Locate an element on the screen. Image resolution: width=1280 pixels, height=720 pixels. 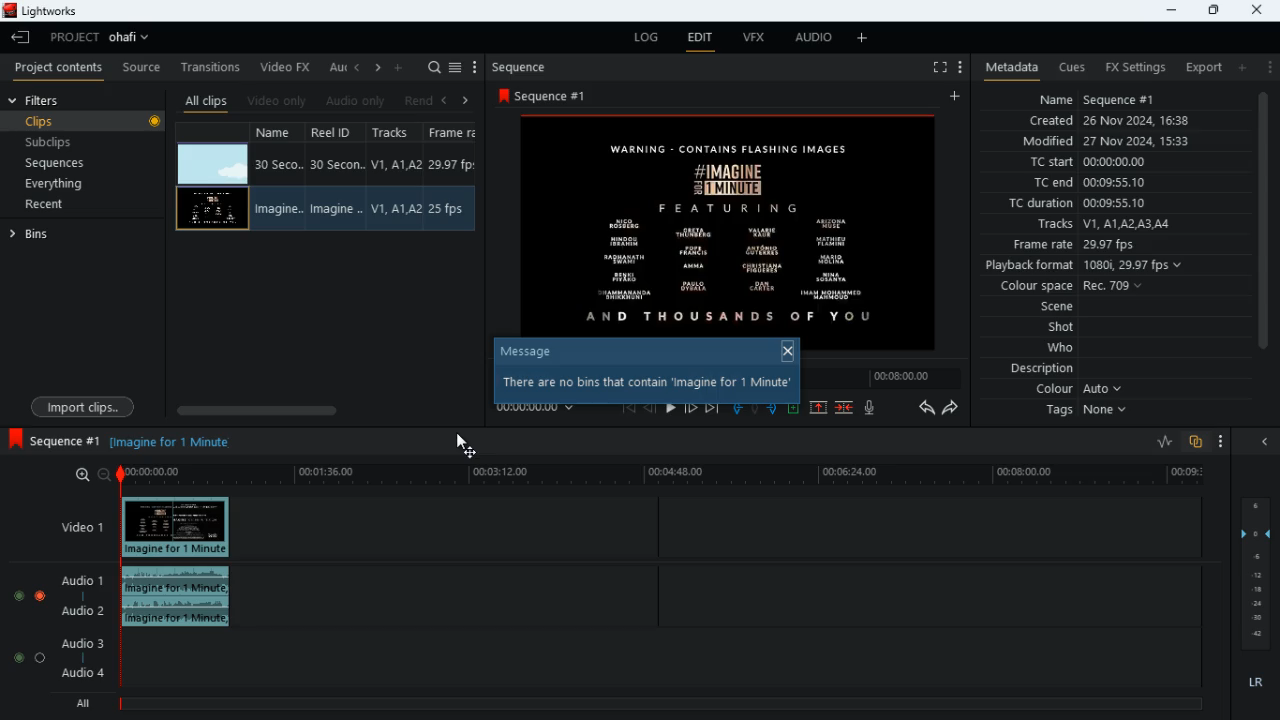
tc duration is located at coordinates (1110, 205).